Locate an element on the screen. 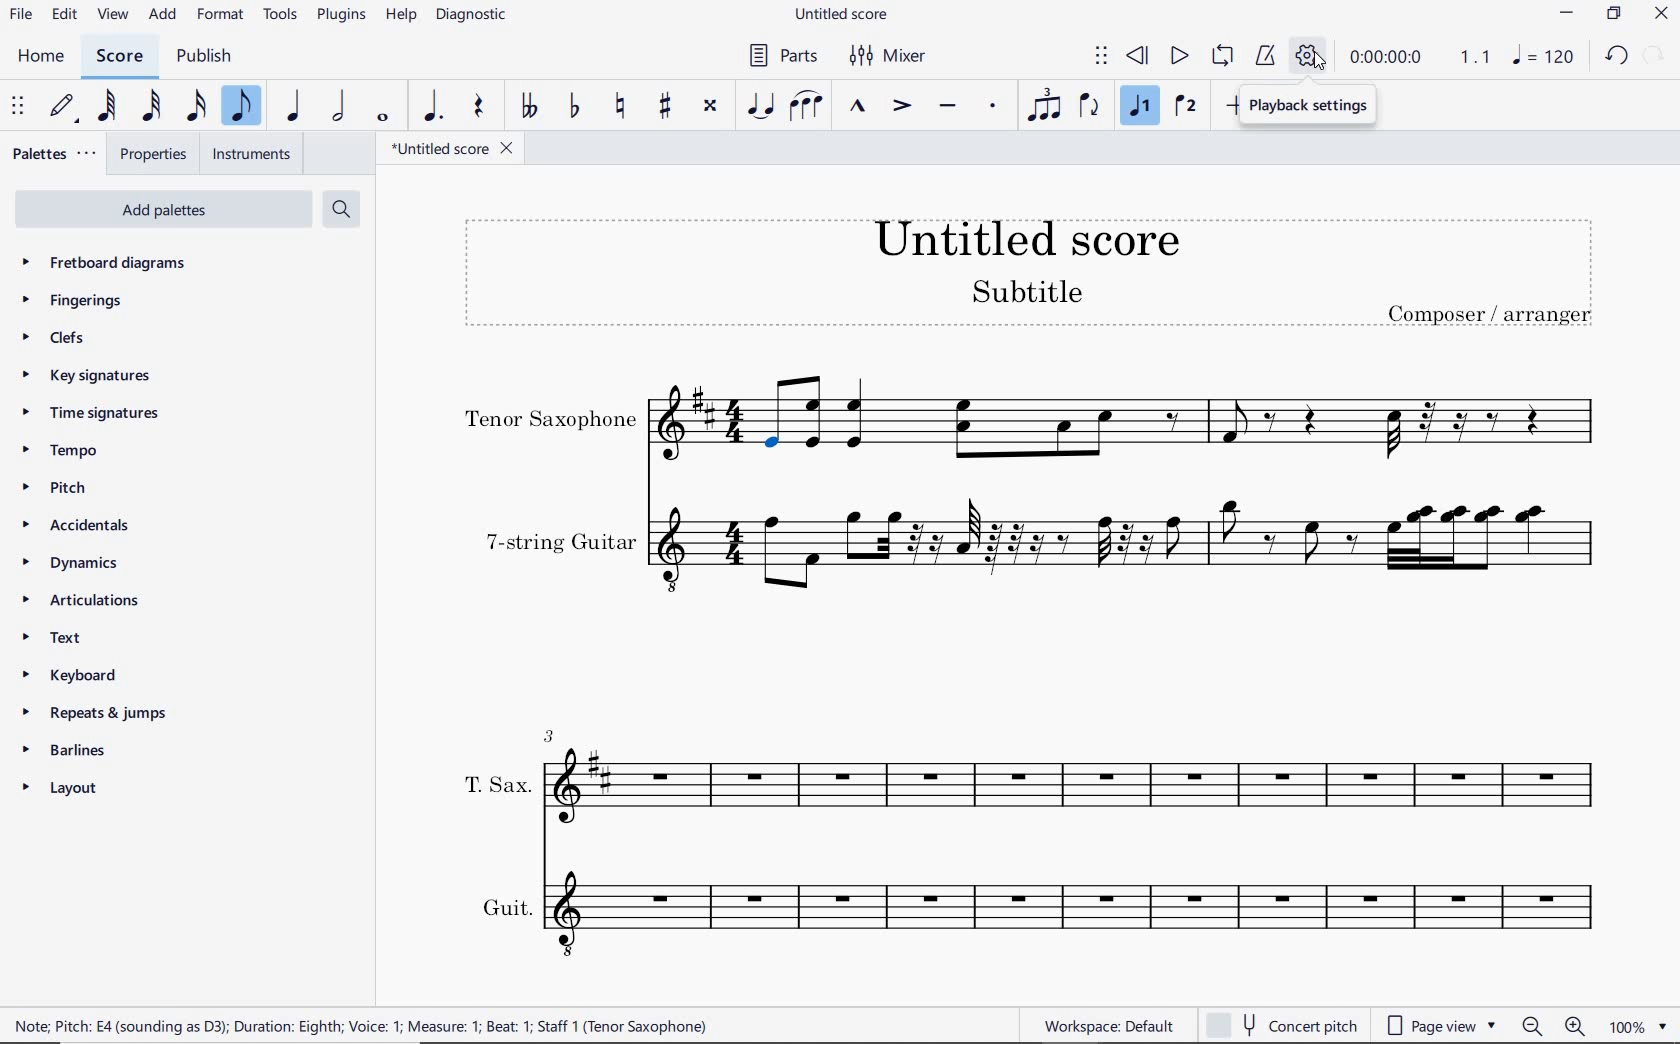 The width and height of the screenshot is (1680, 1044). TOOLS is located at coordinates (282, 16).